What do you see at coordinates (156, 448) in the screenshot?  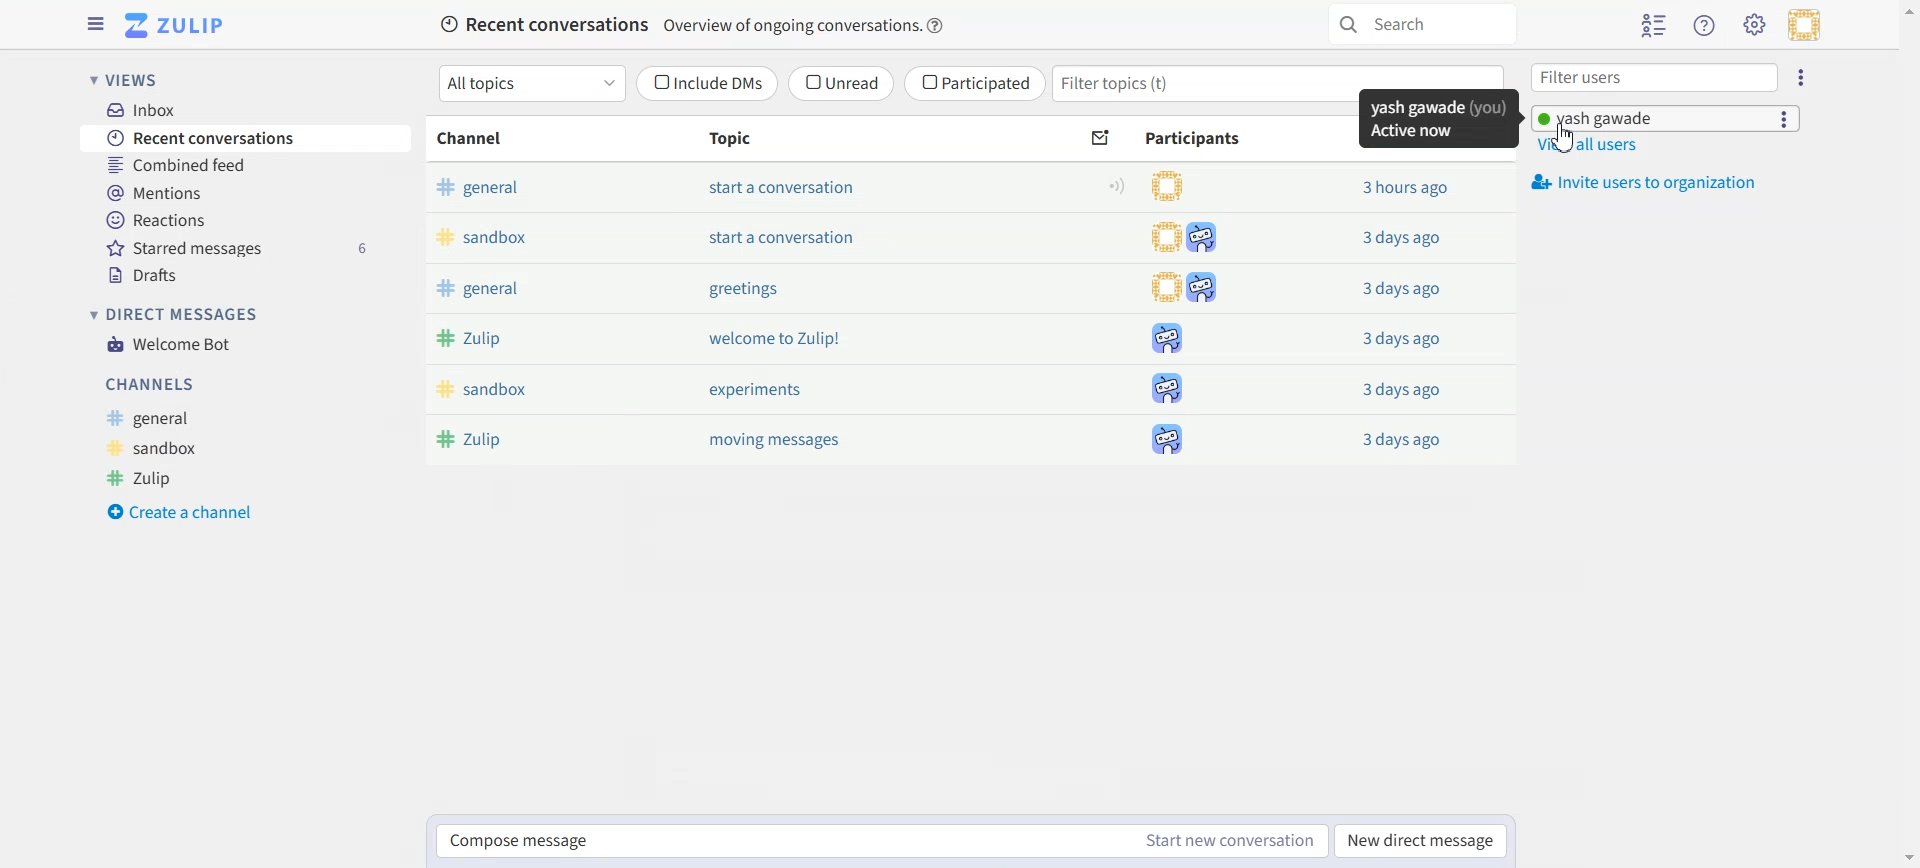 I see `Sandbox` at bounding box center [156, 448].